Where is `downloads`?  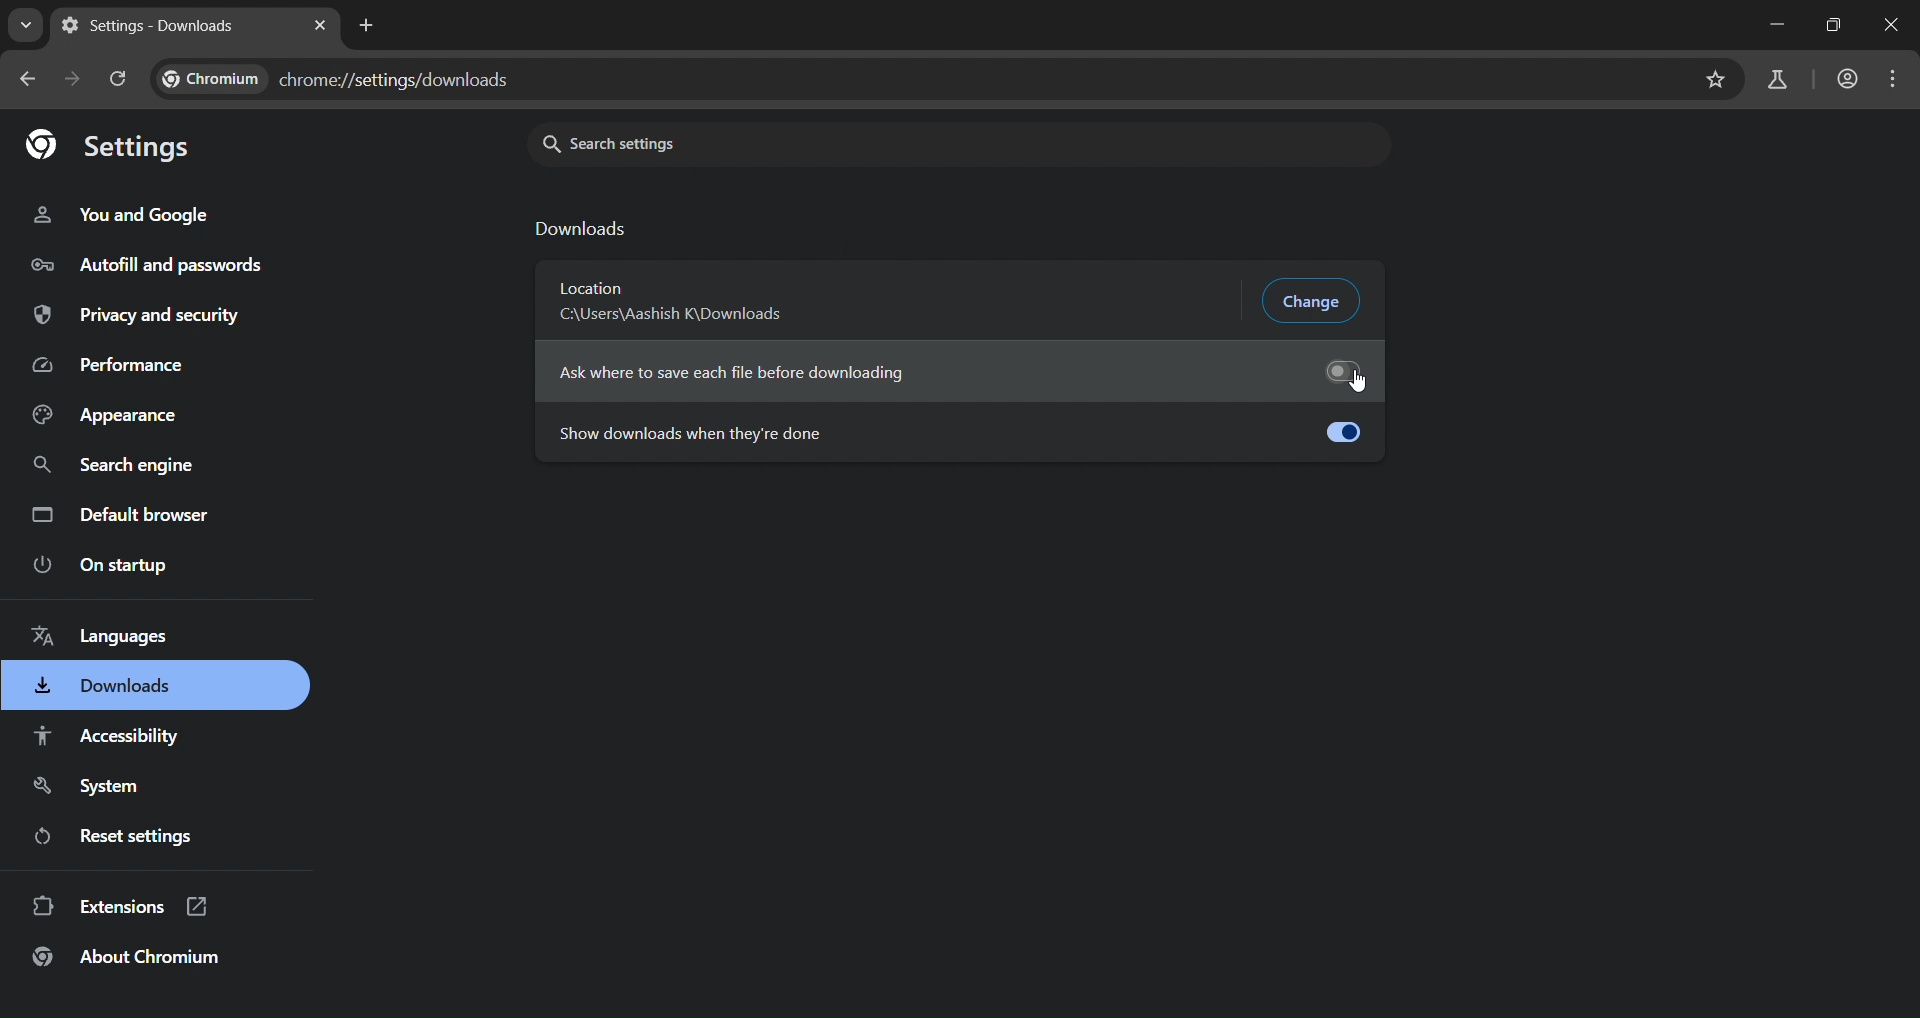
downloads is located at coordinates (586, 230).